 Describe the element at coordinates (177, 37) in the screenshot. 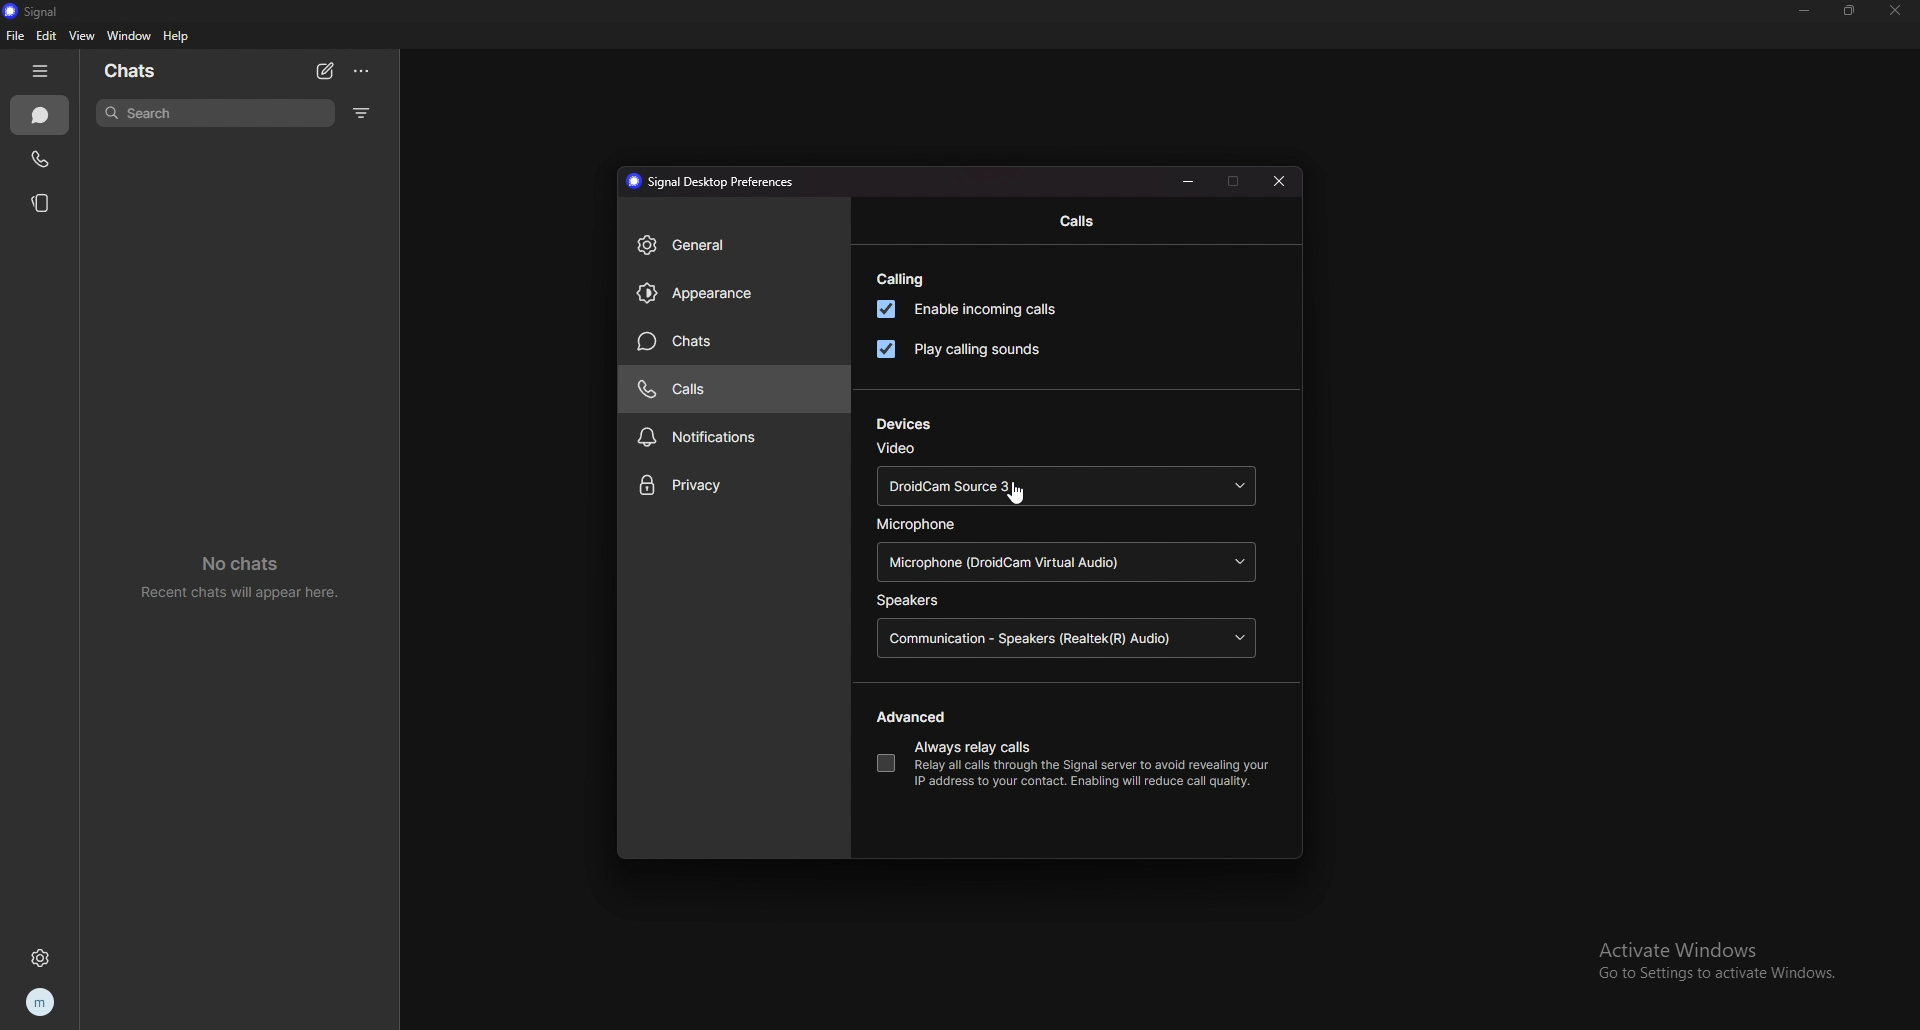

I see `help` at that location.